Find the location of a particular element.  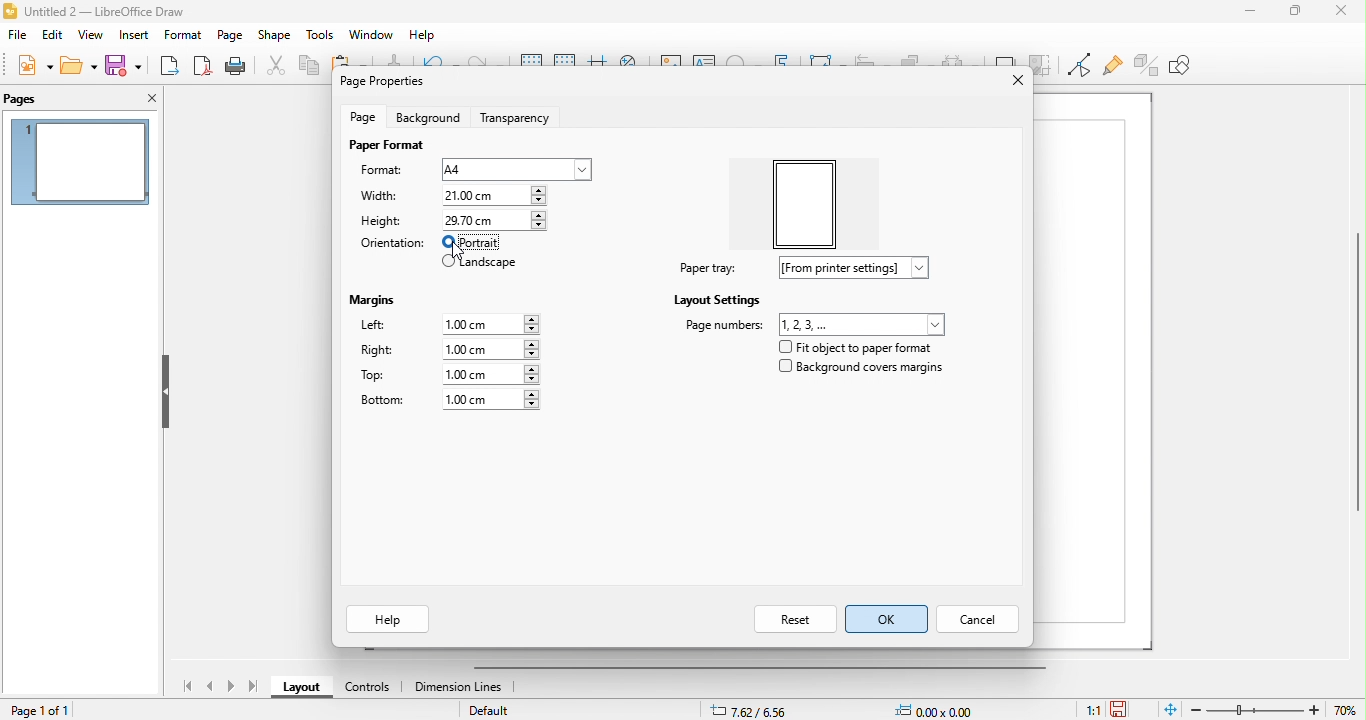

copy is located at coordinates (311, 67).